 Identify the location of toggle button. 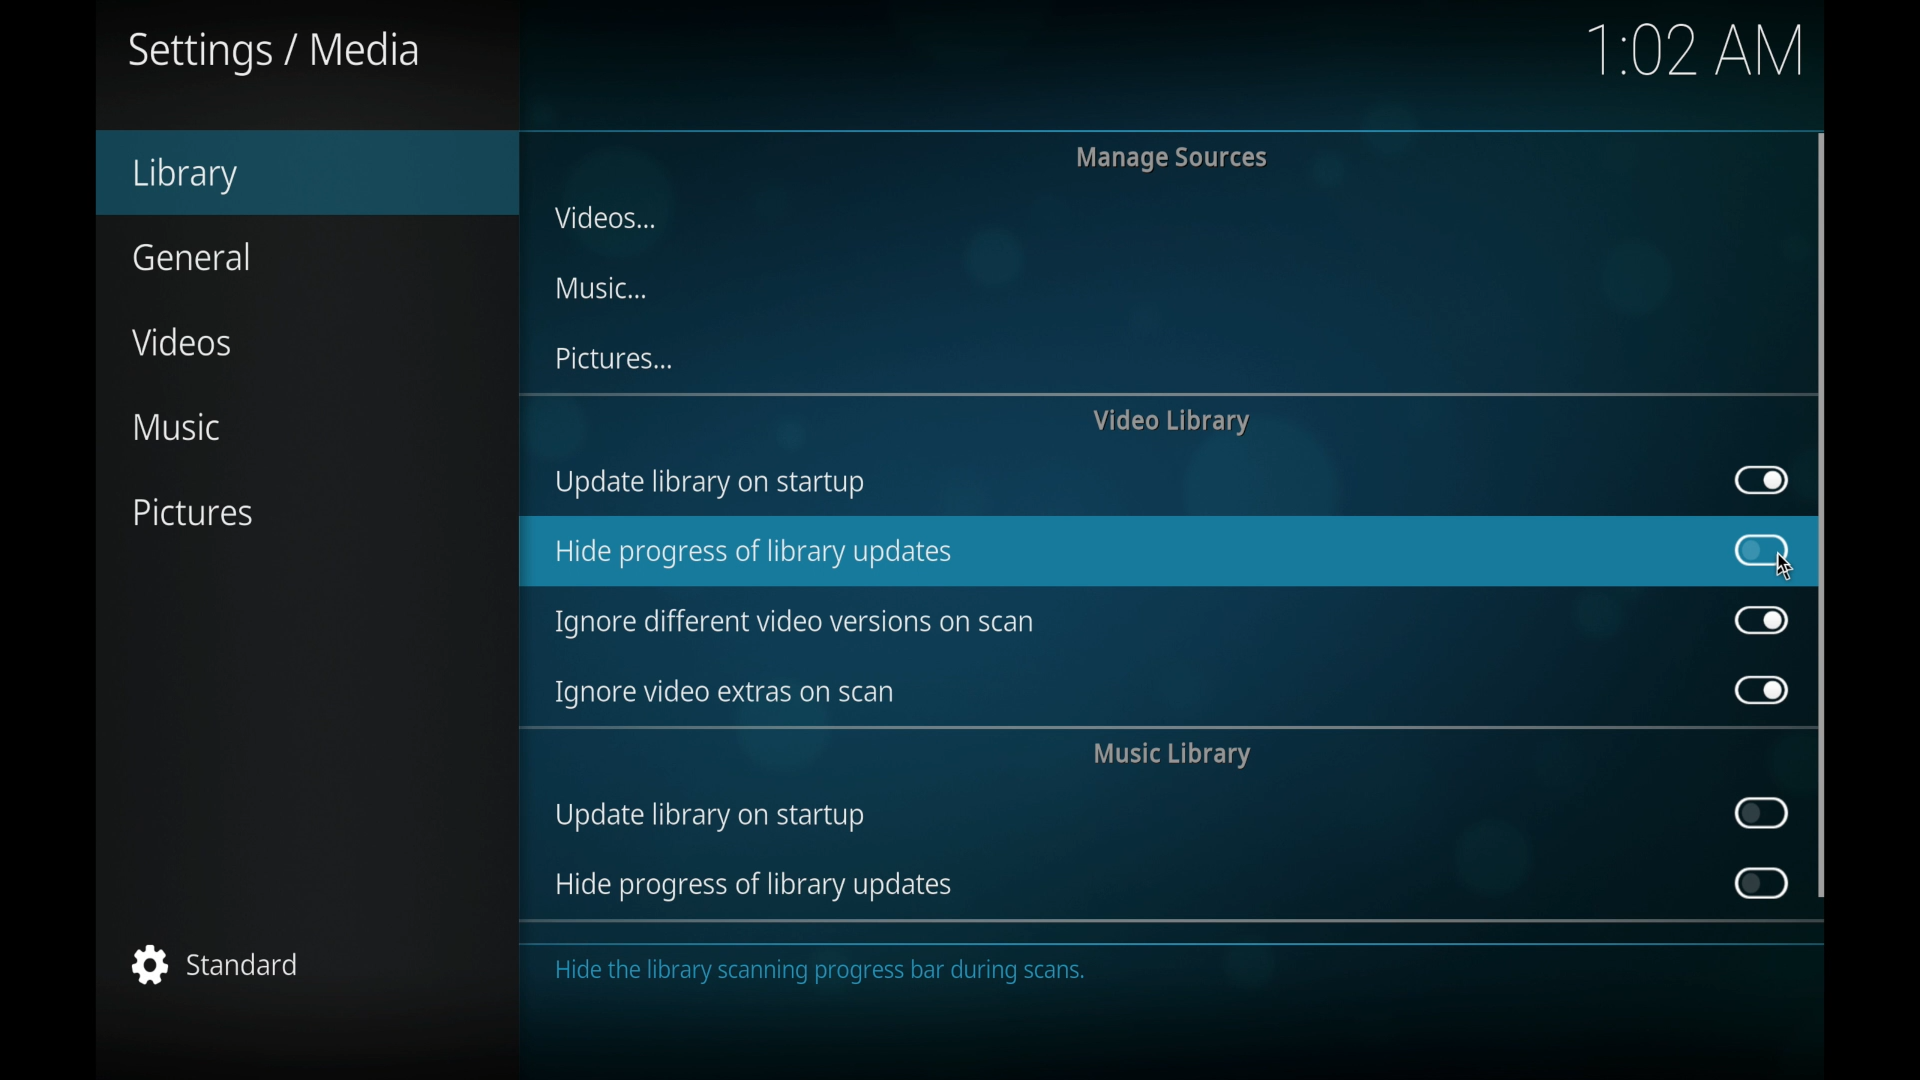
(1762, 620).